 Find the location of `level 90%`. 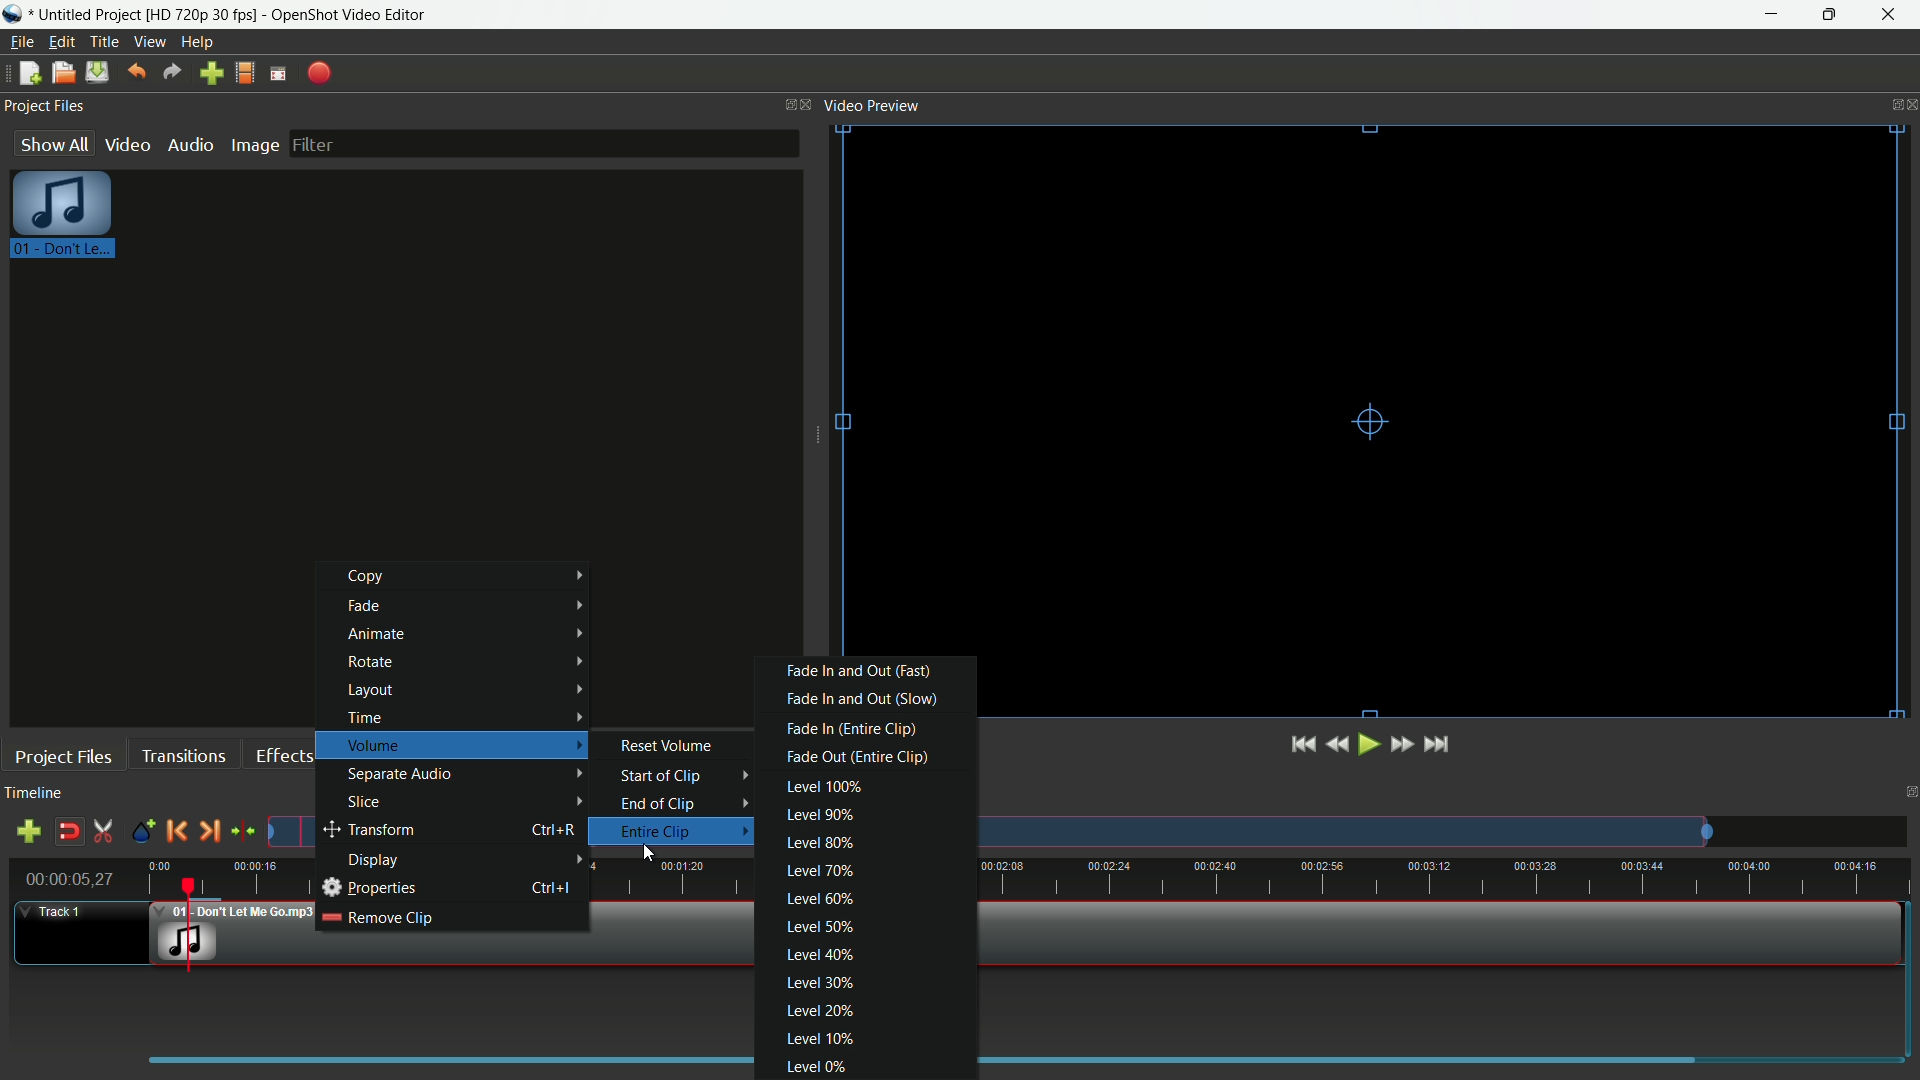

level 90% is located at coordinates (817, 814).